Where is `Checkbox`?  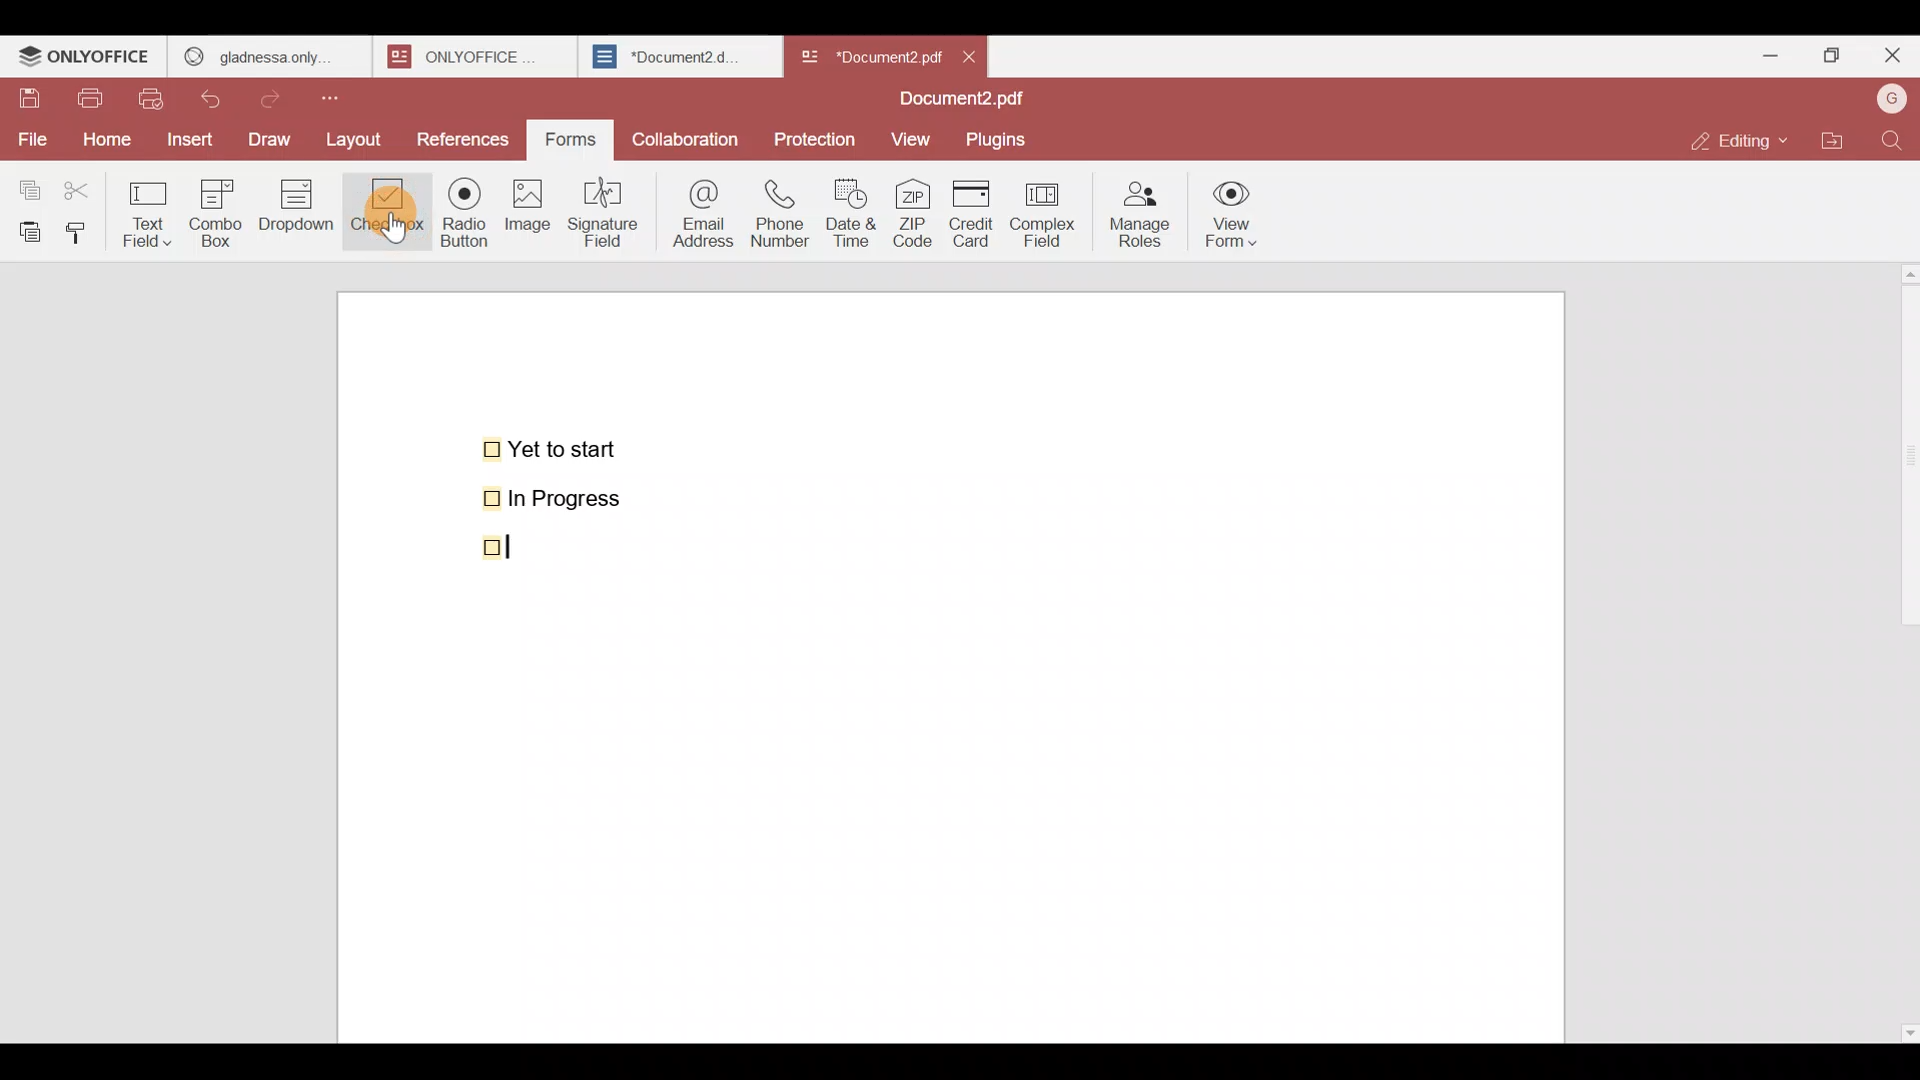 Checkbox is located at coordinates (383, 214).